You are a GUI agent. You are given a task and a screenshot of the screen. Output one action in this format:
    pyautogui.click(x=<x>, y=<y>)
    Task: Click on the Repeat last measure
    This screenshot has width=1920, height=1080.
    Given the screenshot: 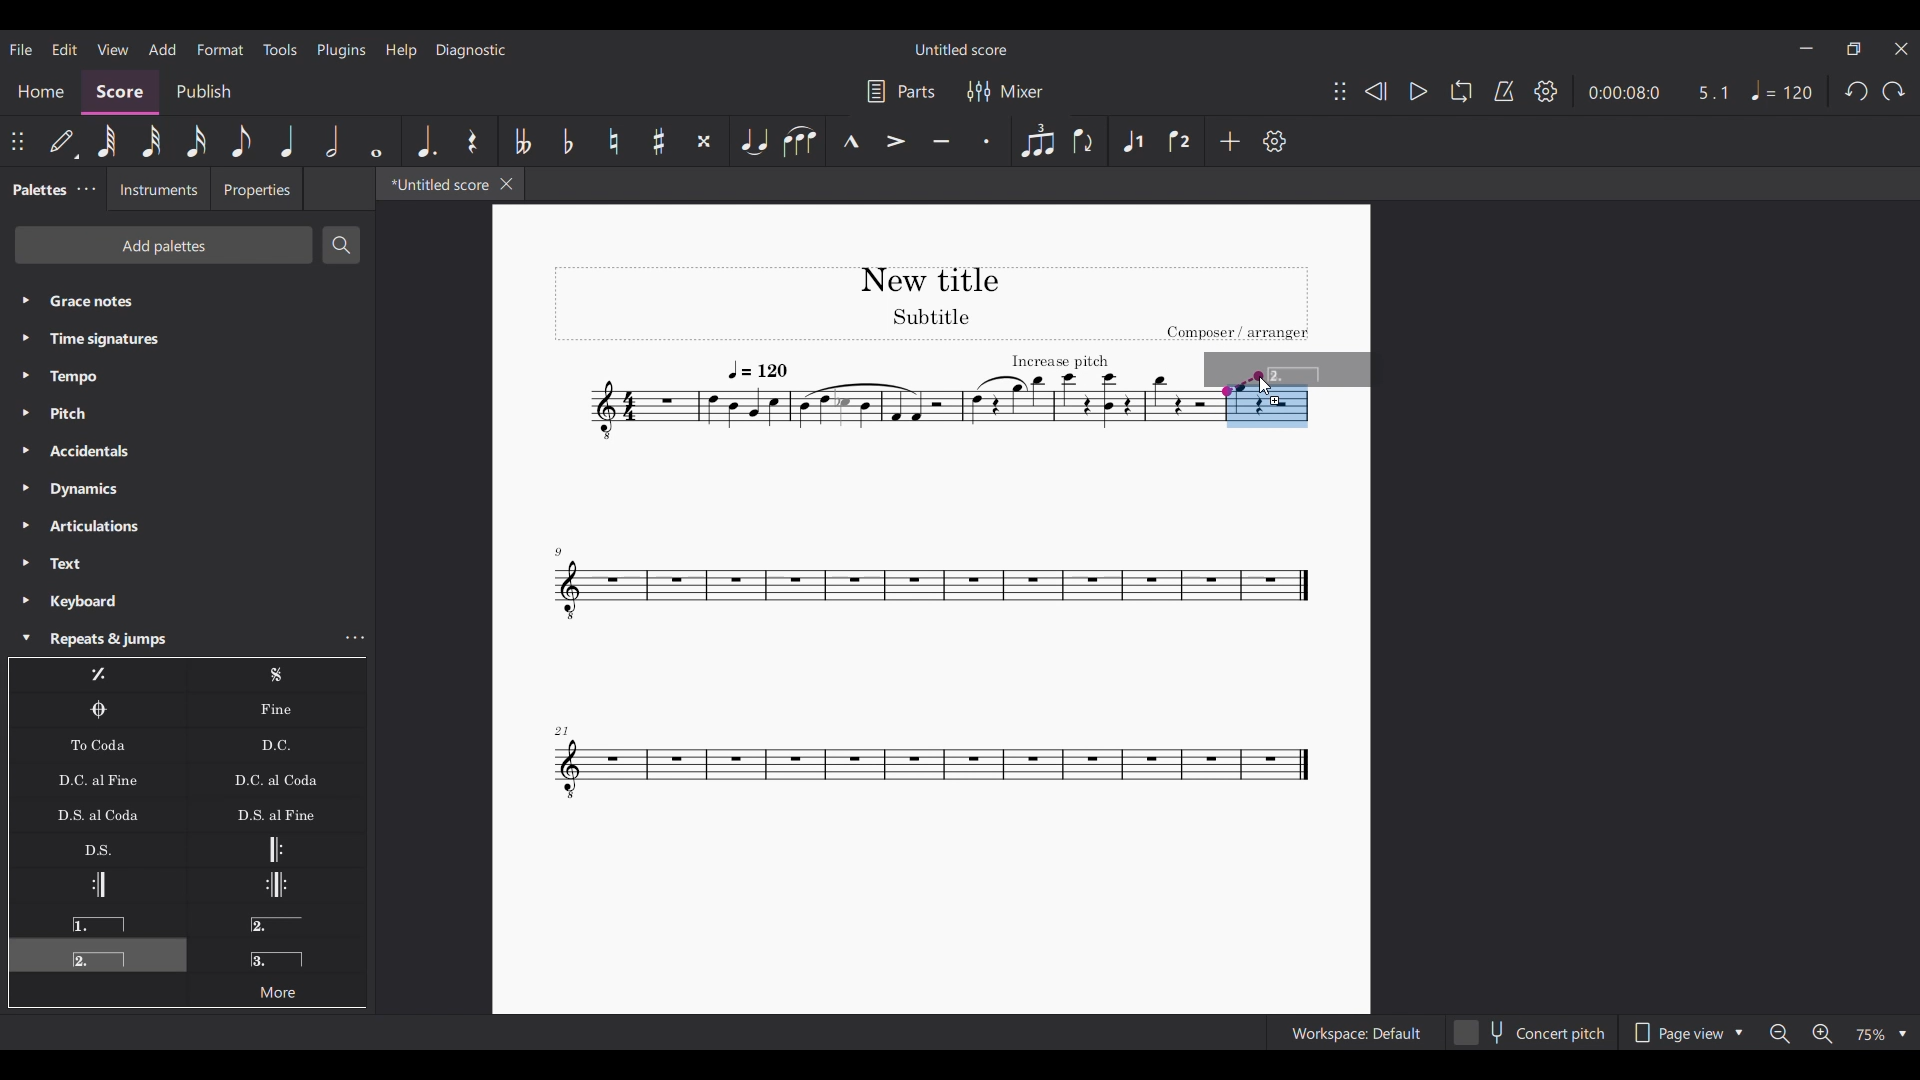 What is the action you would take?
    pyautogui.click(x=98, y=675)
    